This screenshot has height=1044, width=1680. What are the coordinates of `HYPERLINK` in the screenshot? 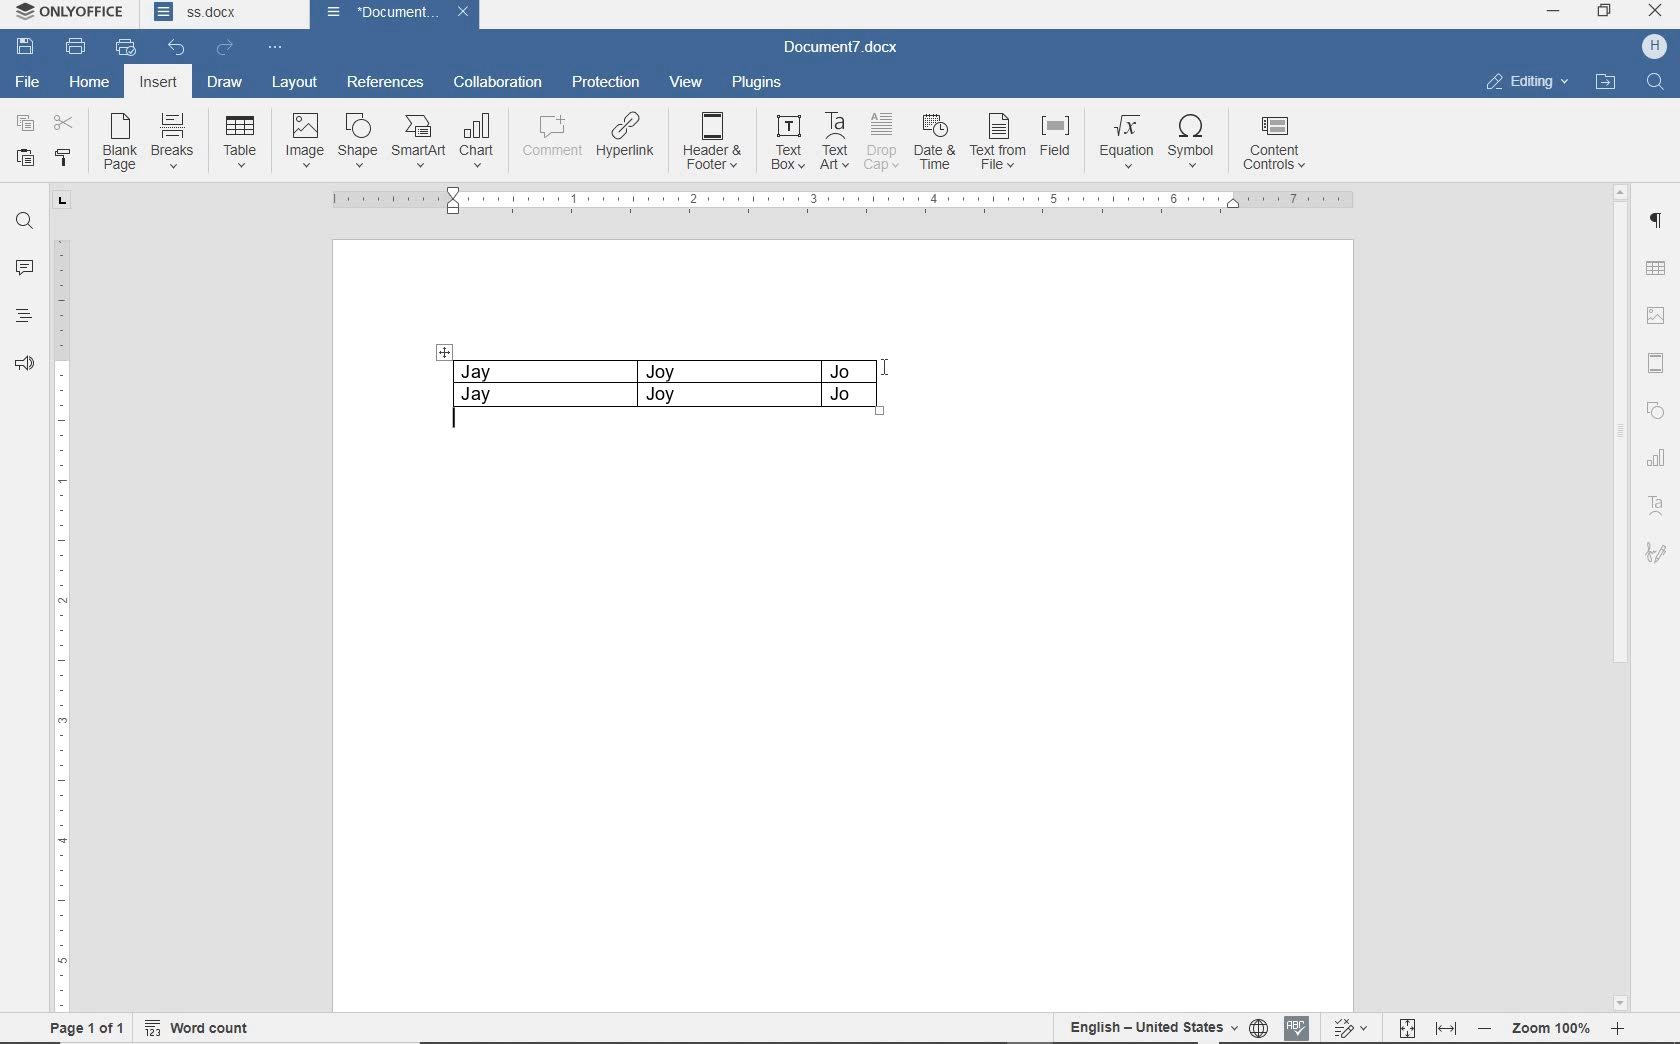 It's located at (627, 139).